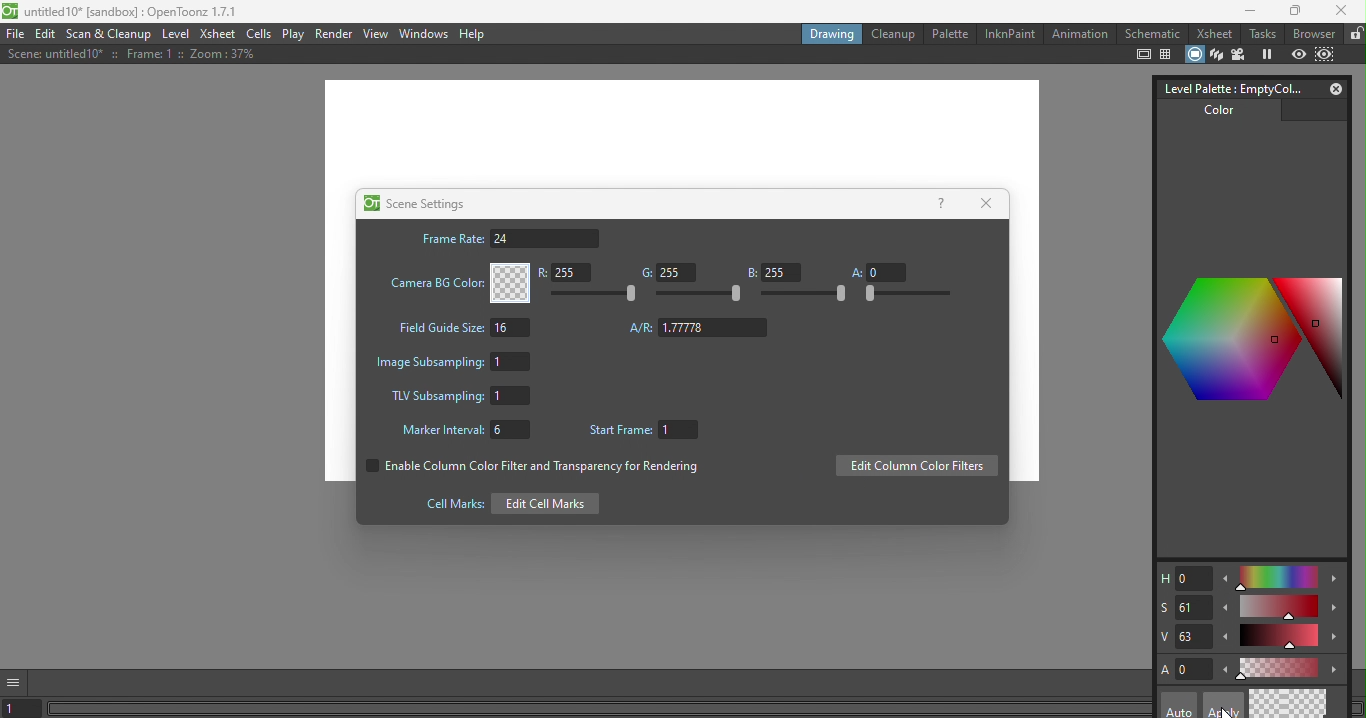 This screenshot has height=718, width=1366. What do you see at coordinates (1179, 705) in the screenshot?
I see `Auto` at bounding box center [1179, 705].